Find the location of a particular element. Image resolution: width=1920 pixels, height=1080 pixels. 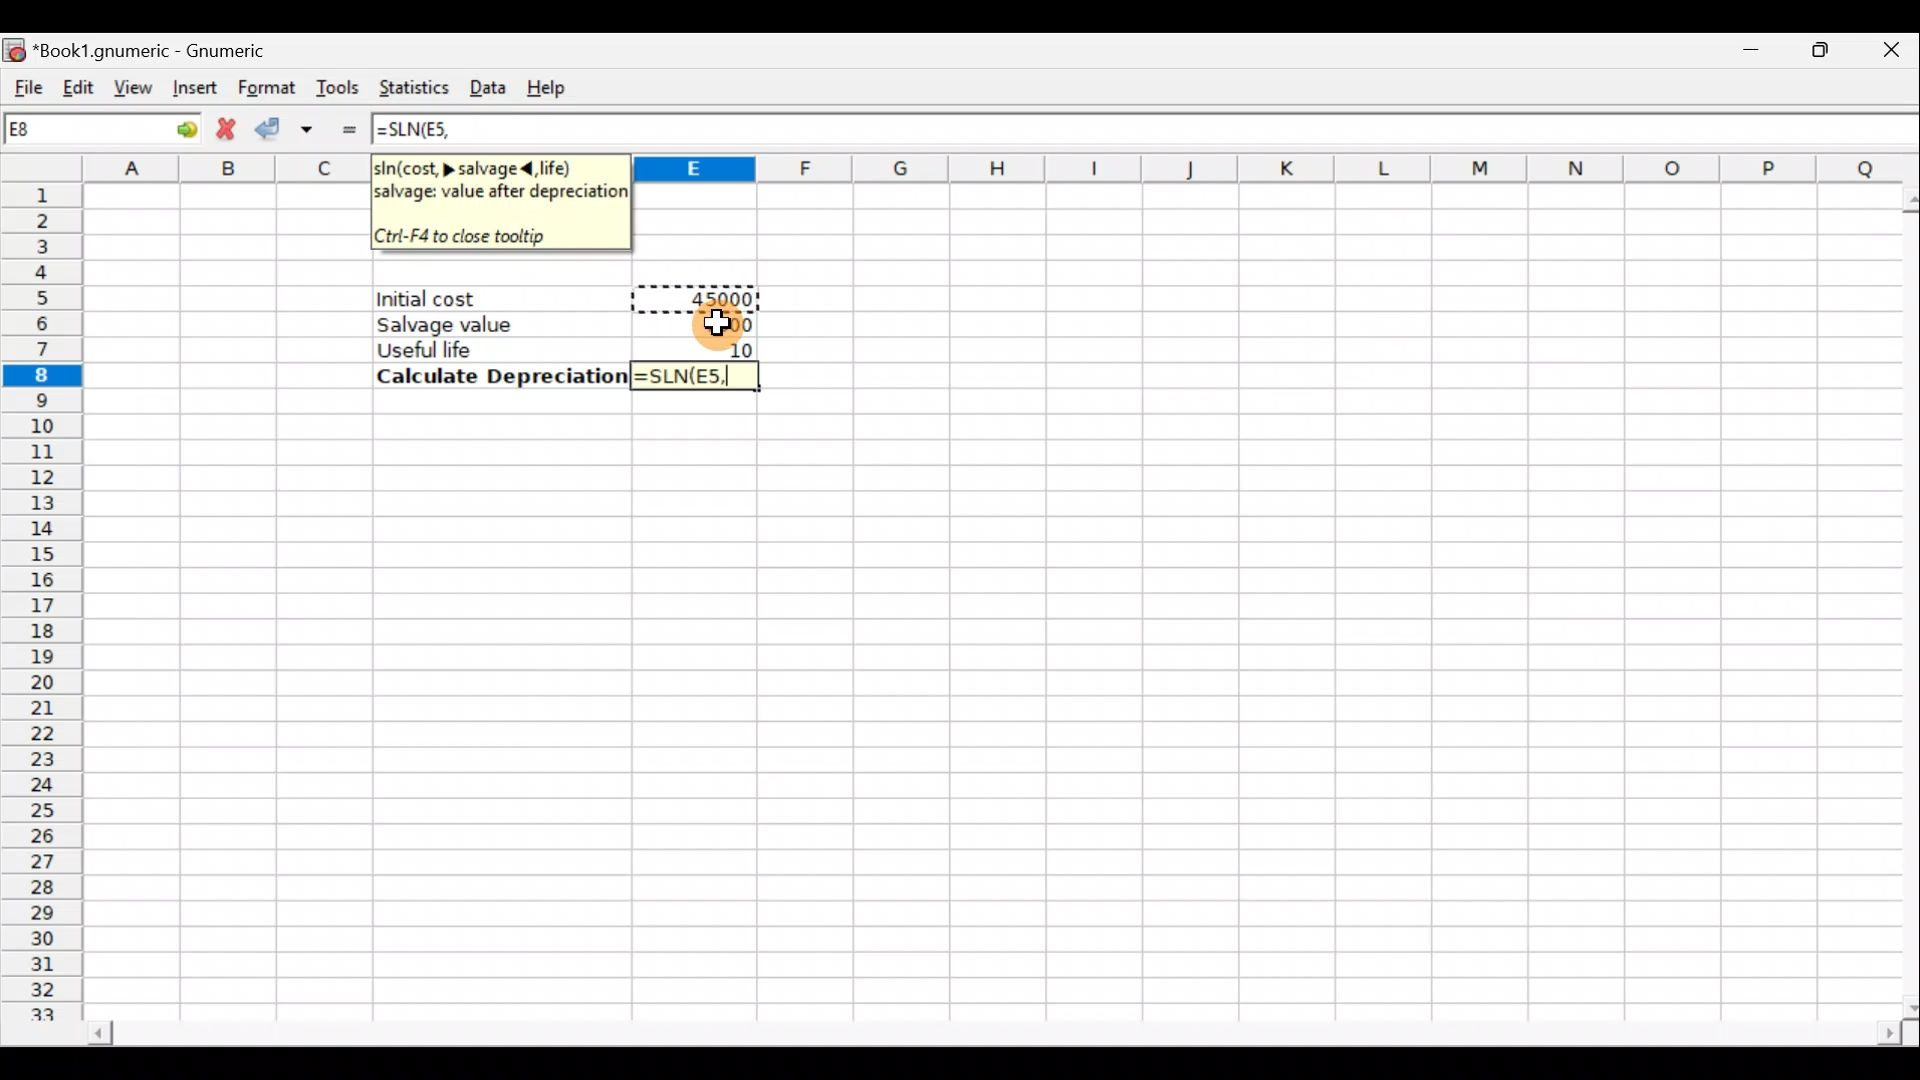

Maximize is located at coordinates (1810, 54).